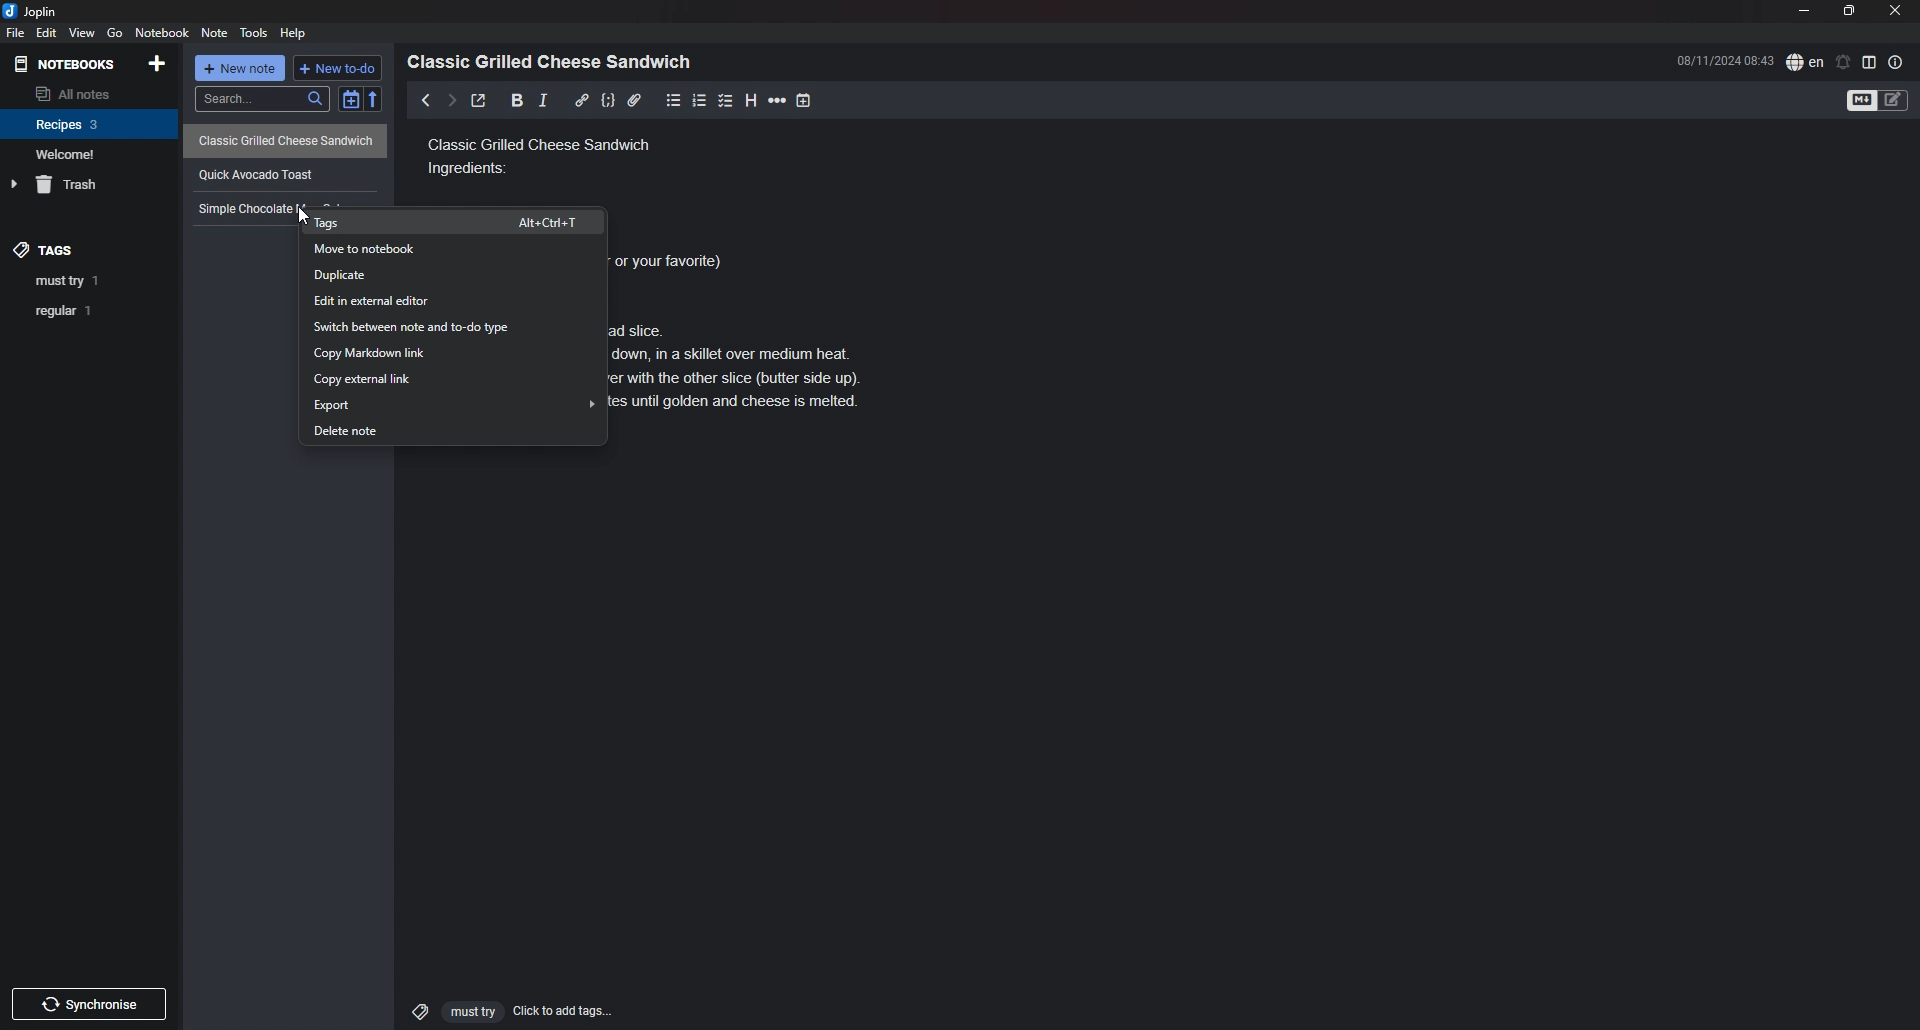  What do you see at coordinates (339, 68) in the screenshot?
I see `new todo` at bounding box center [339, 68].